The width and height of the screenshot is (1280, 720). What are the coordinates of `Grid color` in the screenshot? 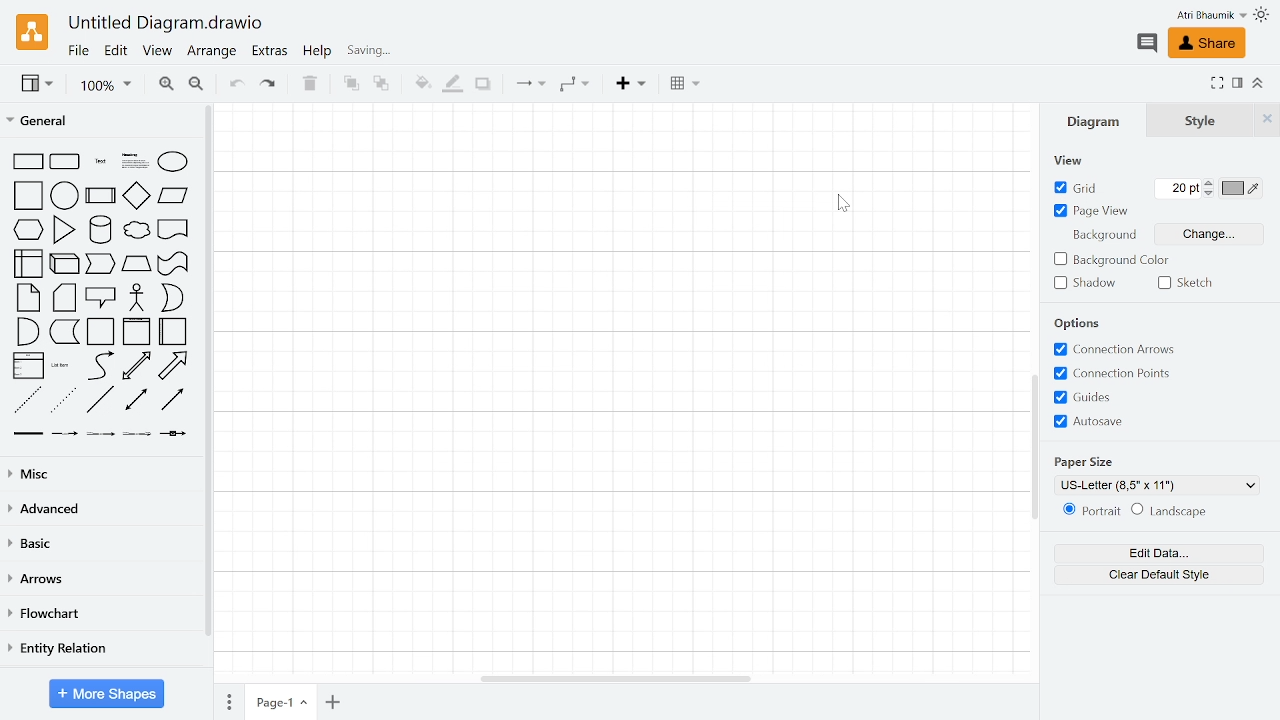 It's located at (1244, 189).